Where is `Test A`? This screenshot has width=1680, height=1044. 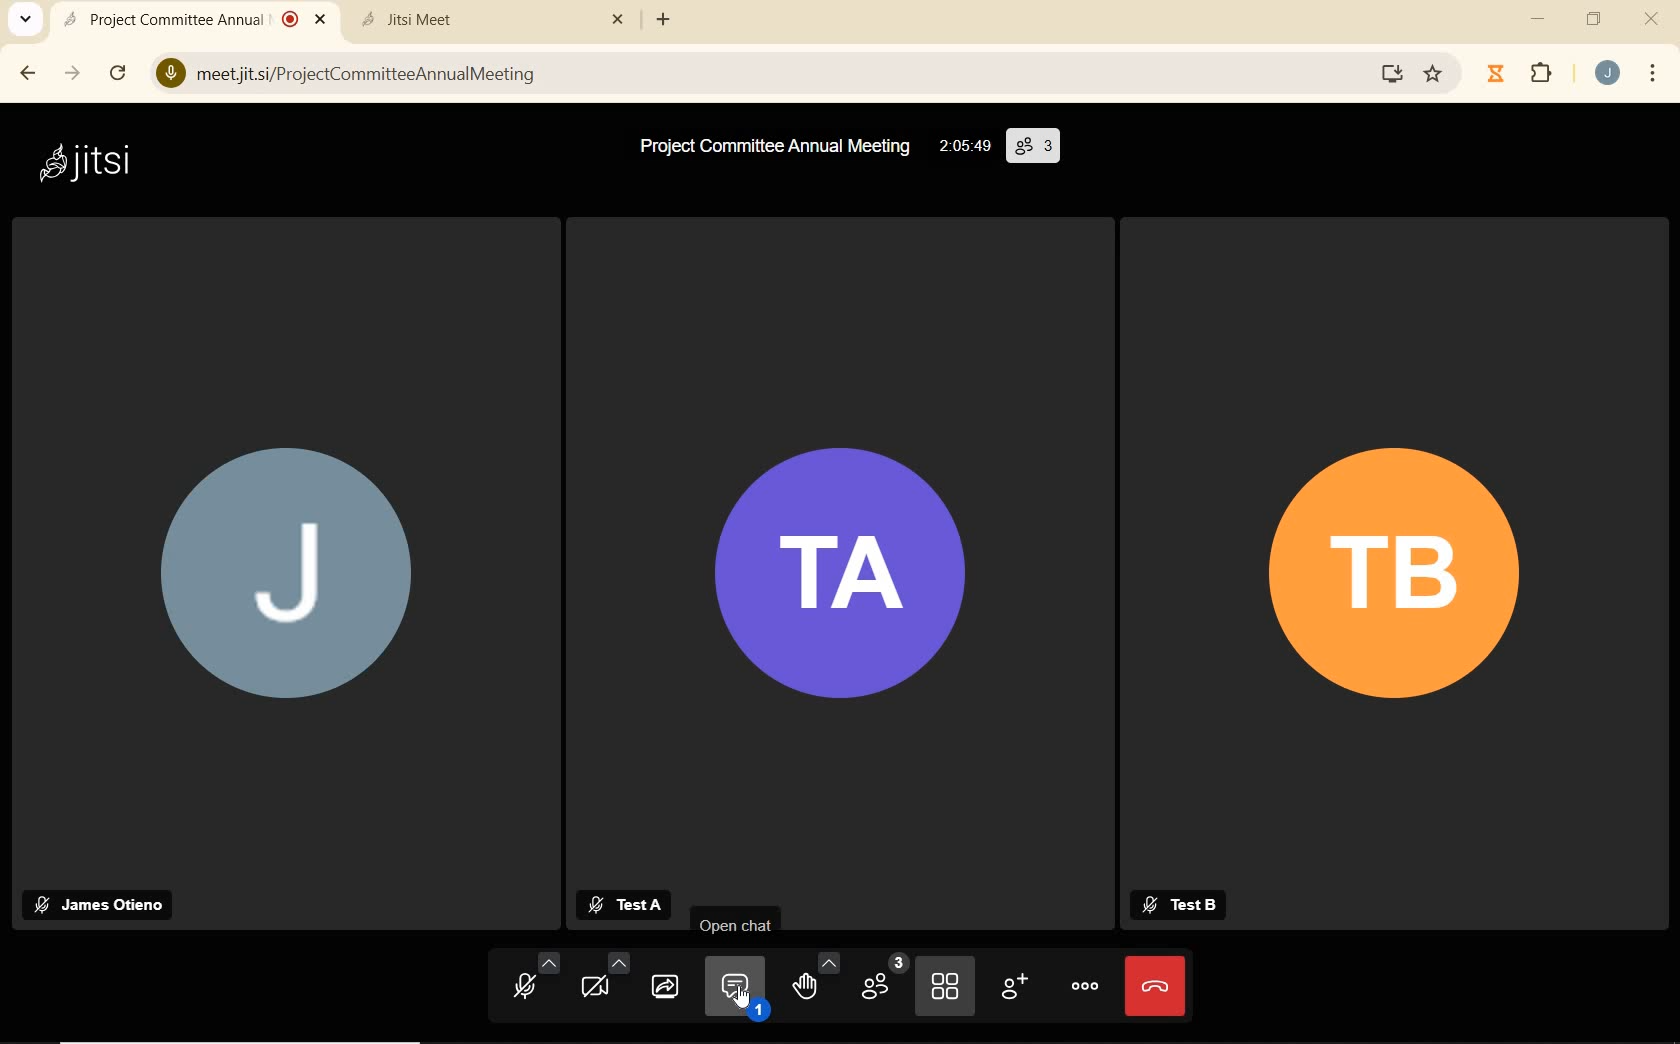
Test A is located at coordinates (623, 905).